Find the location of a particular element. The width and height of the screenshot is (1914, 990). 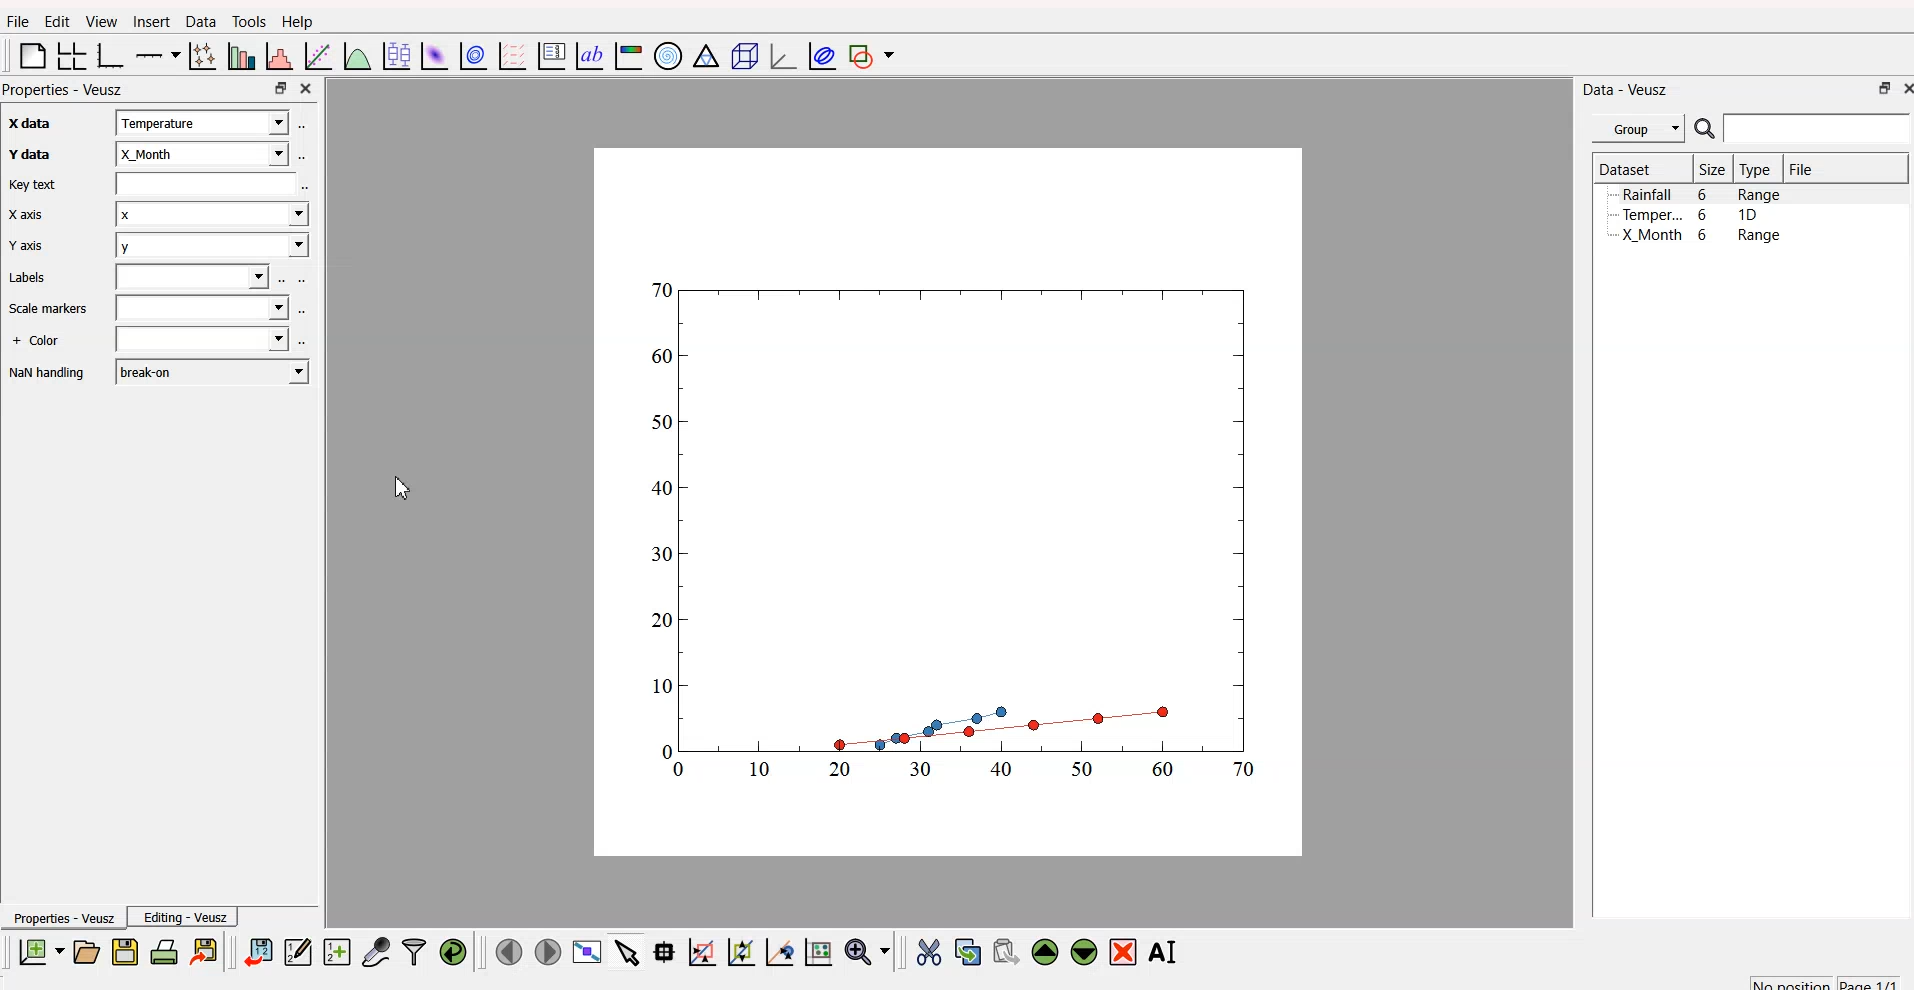

File is located at coordinates (1803, 169).